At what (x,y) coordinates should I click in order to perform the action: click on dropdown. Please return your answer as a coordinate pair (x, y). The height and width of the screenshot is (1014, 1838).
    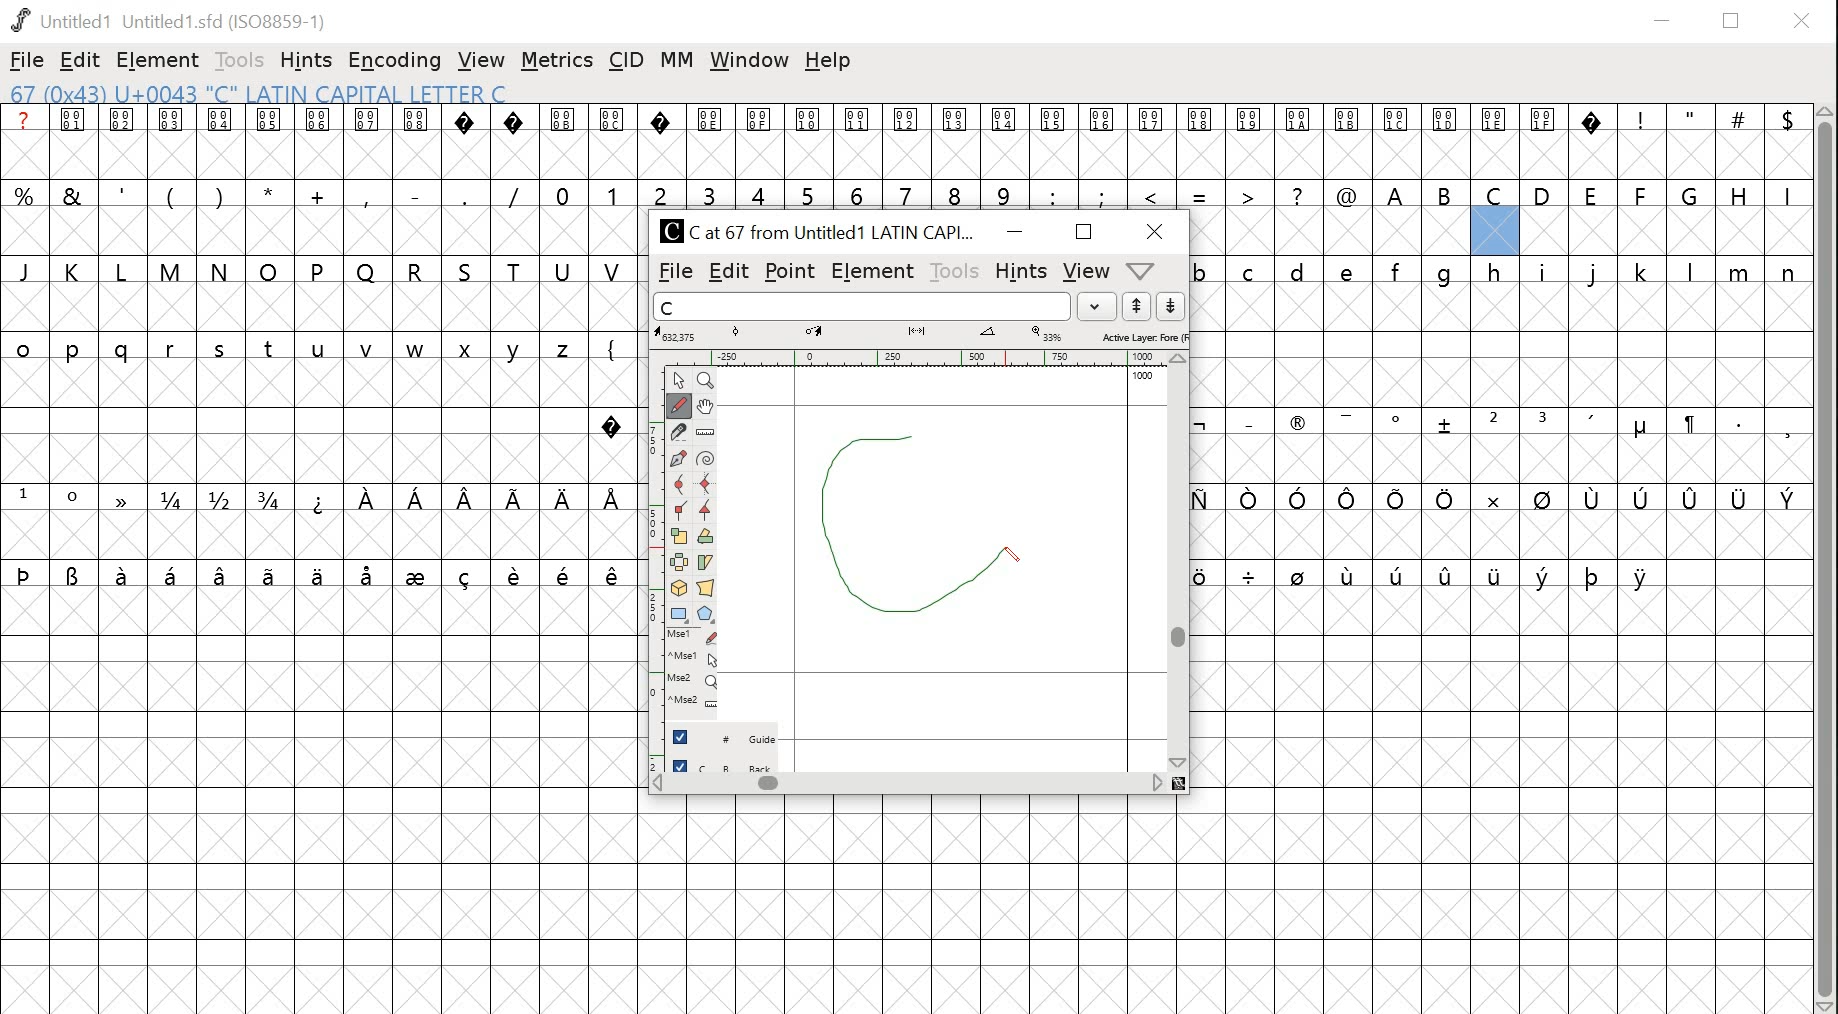
    Looking at the image, I should click on (1143, 269).